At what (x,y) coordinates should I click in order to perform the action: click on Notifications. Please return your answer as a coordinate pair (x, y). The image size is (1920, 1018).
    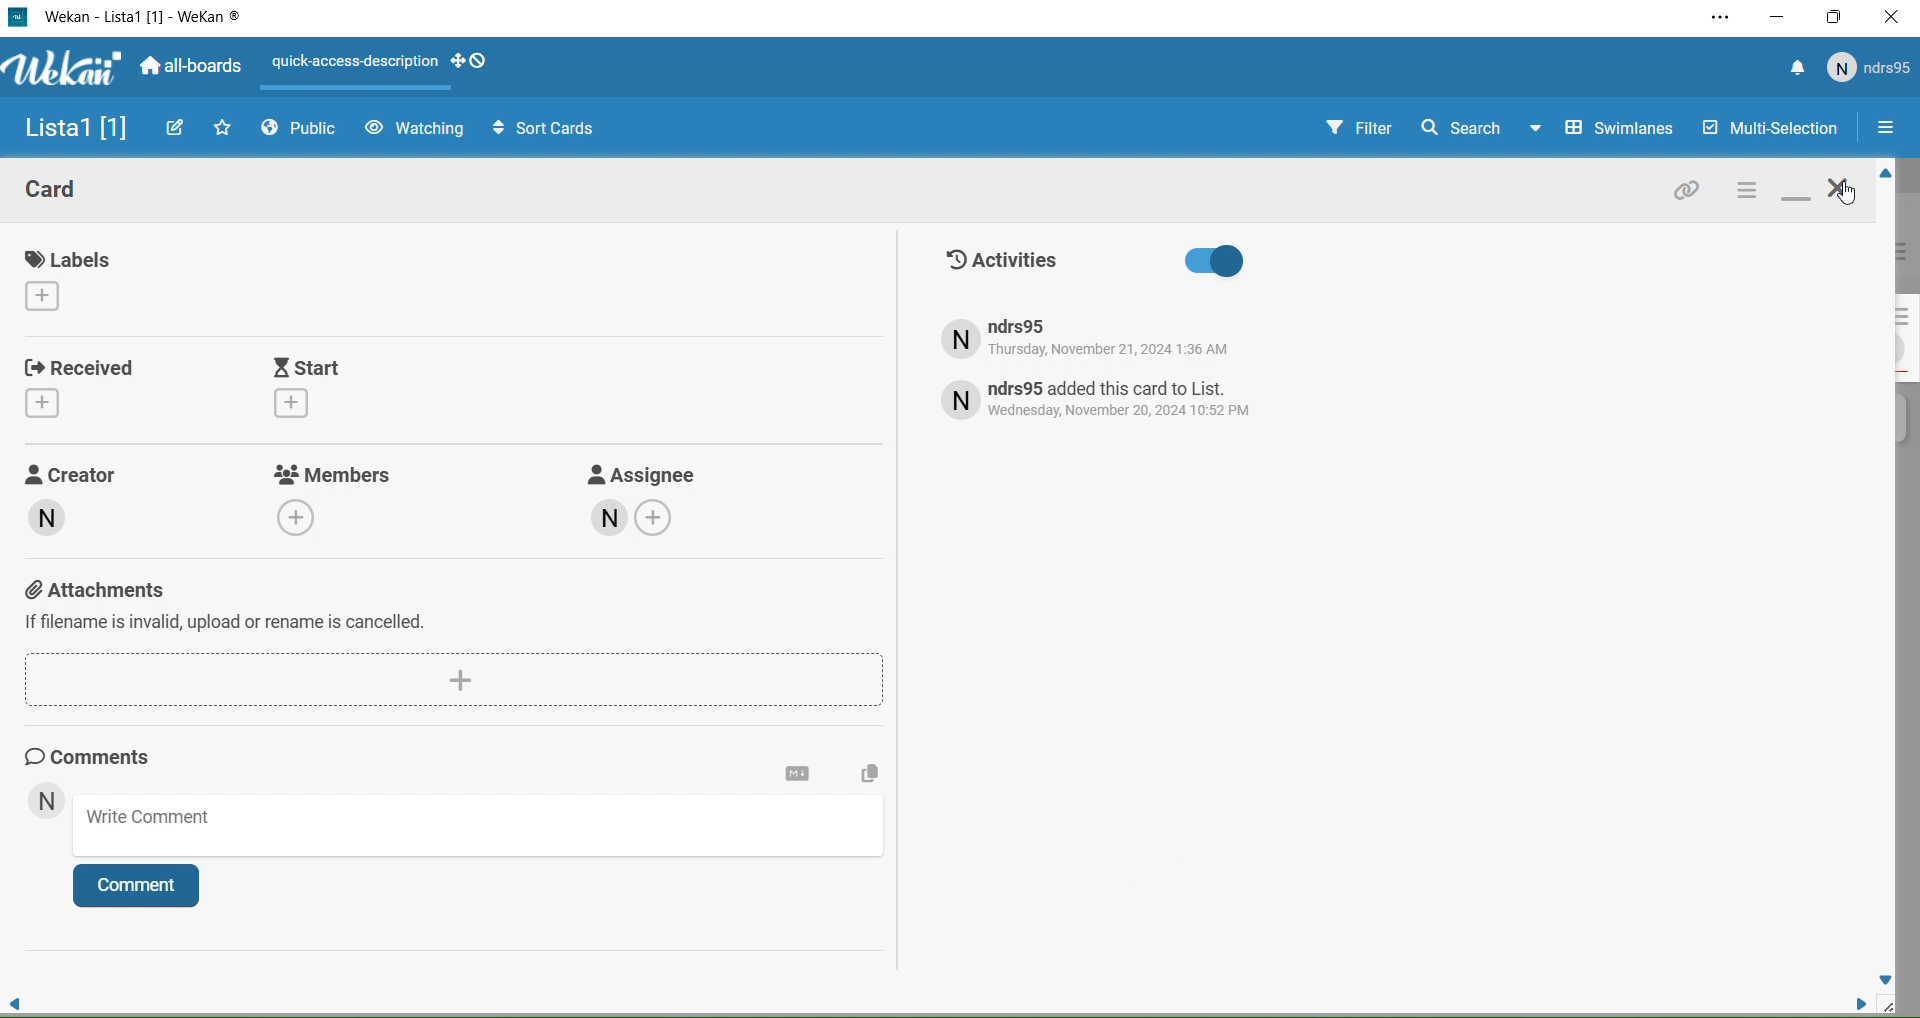
    Looking at the image, I should click on (1797, 70).